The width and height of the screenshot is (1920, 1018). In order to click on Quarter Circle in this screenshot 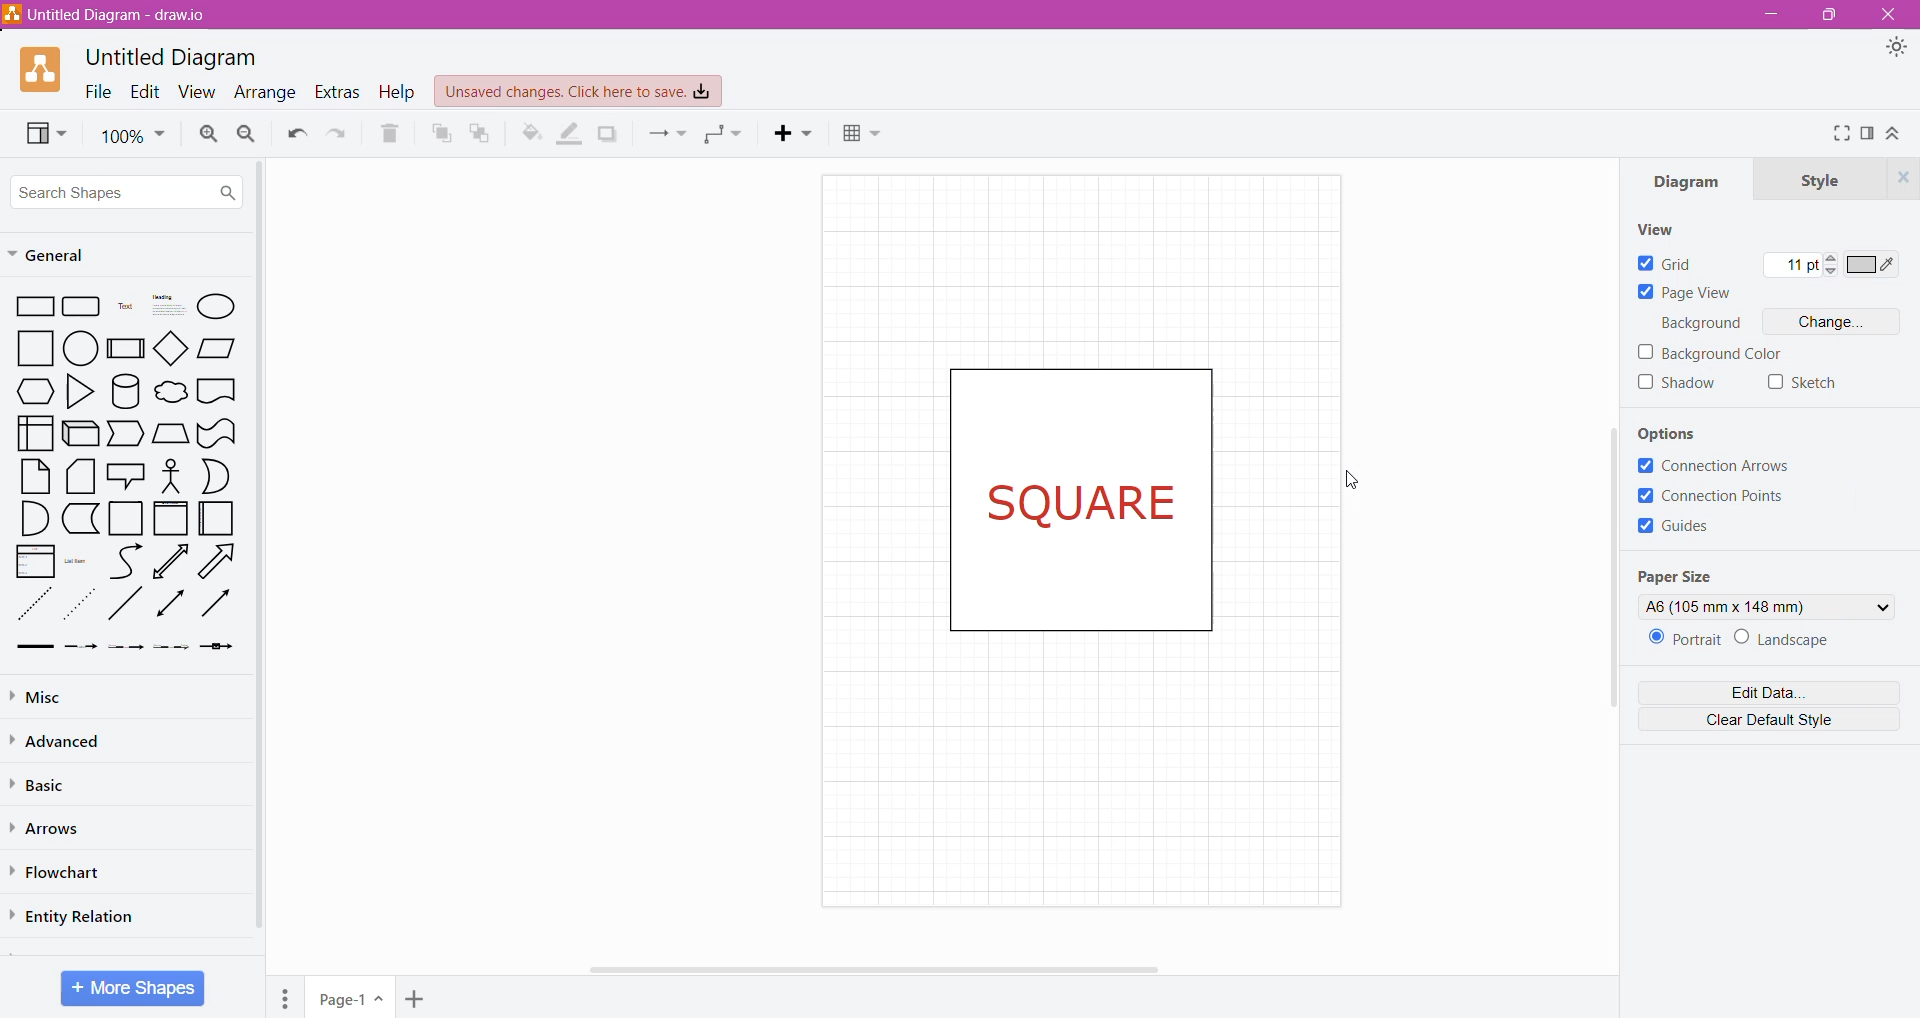, I will do `click(32, 517)`.